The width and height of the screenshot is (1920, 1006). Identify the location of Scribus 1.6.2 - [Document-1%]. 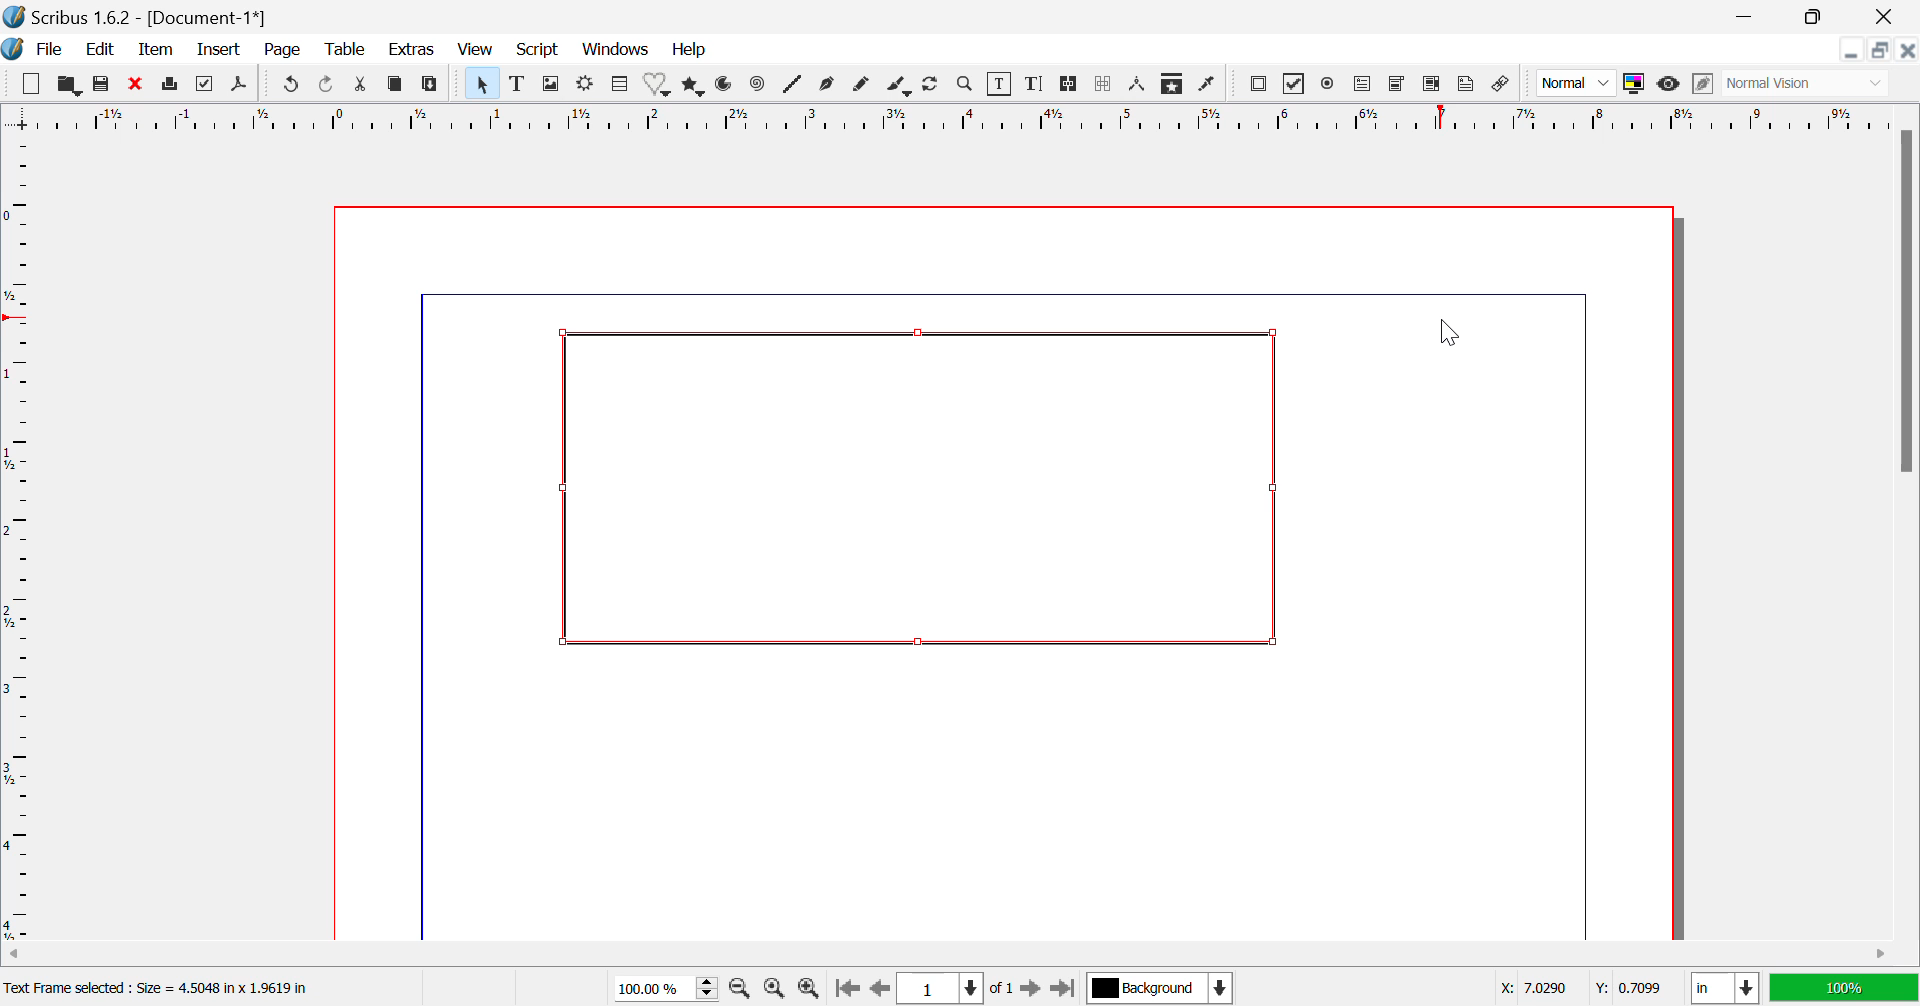
(155, 15).